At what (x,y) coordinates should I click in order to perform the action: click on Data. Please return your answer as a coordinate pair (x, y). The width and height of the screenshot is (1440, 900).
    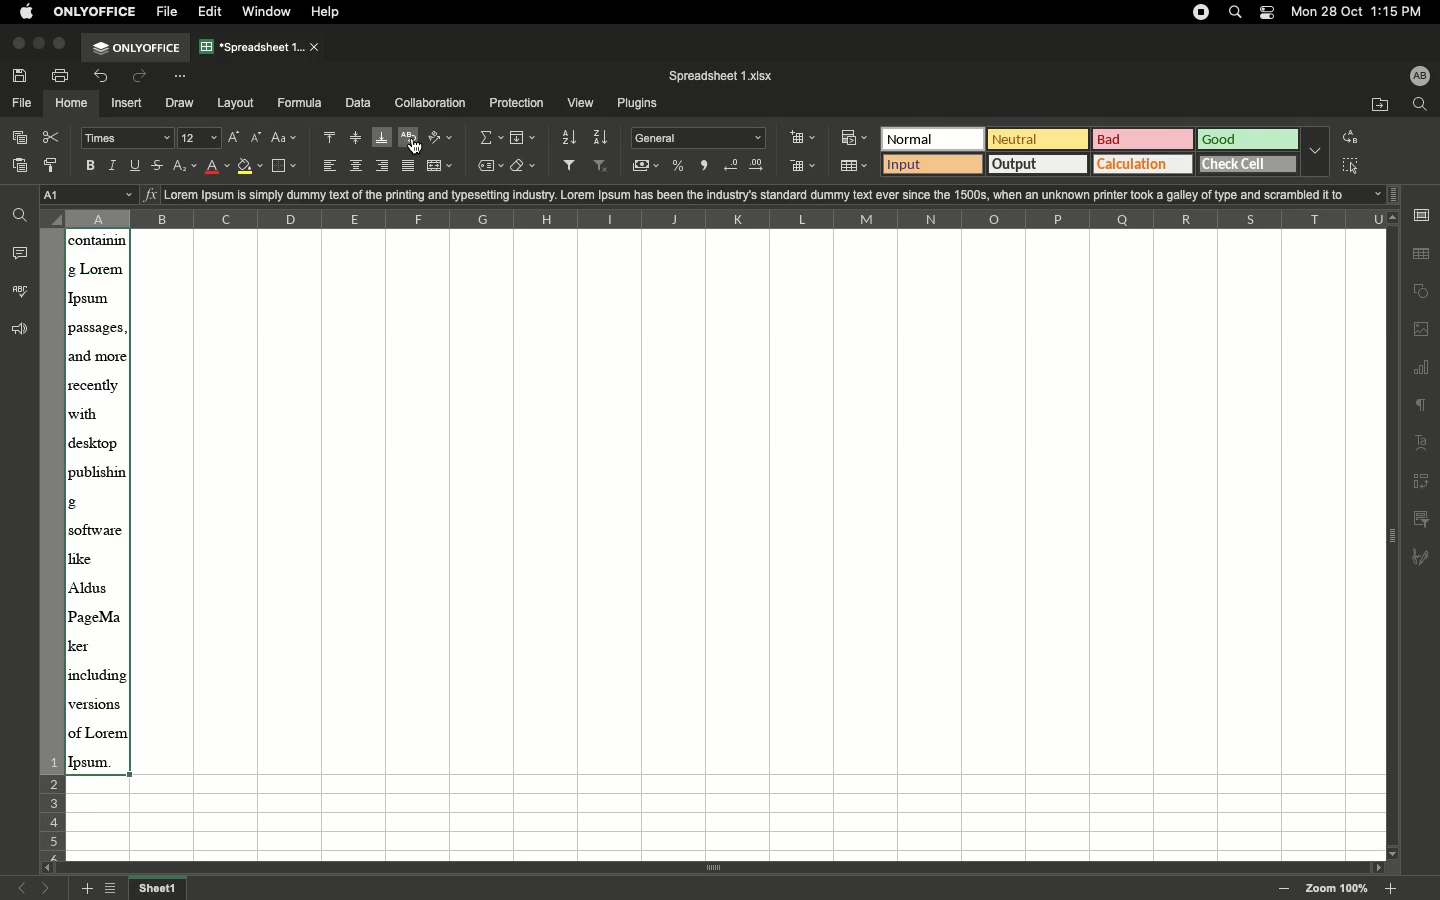
    Looking at the image, I should click on (358, 102).